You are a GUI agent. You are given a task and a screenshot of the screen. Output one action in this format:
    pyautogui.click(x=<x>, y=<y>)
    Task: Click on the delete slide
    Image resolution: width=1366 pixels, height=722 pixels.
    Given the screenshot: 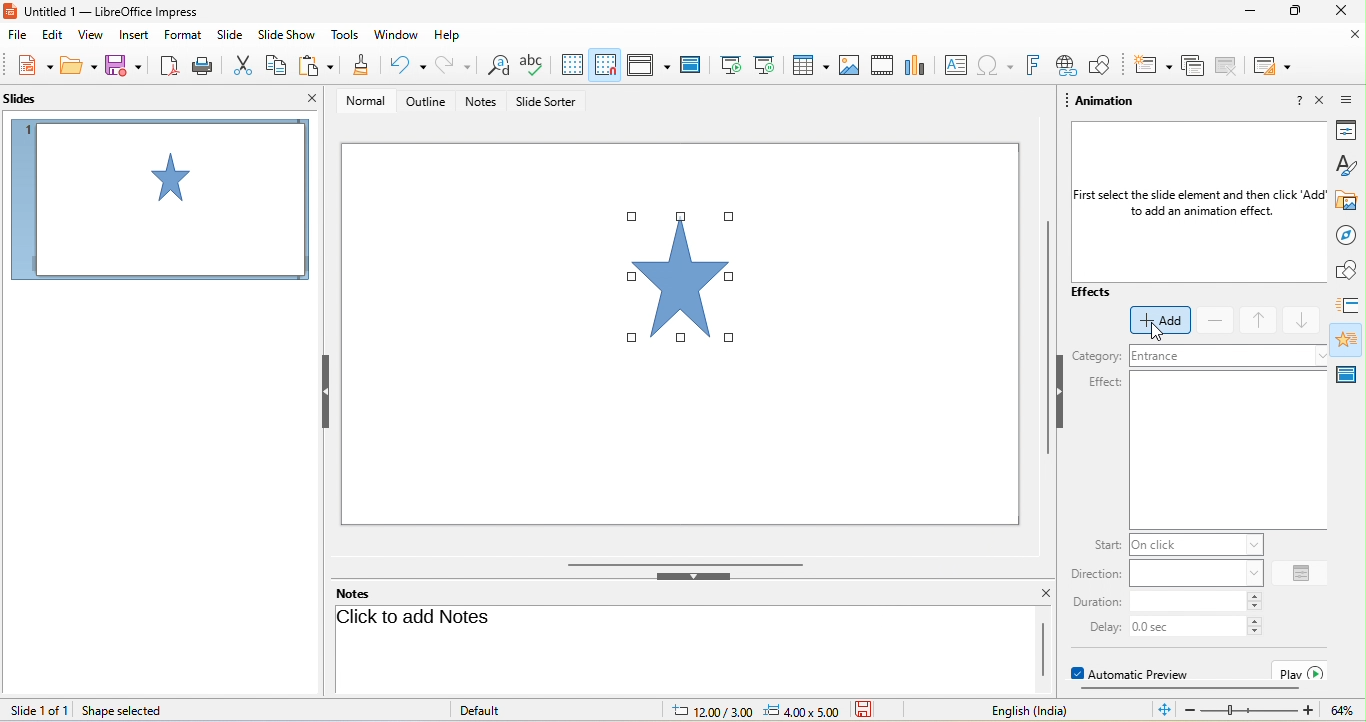 What is the action you would take?
    pyautogui.click(x=1191, y=67)
    